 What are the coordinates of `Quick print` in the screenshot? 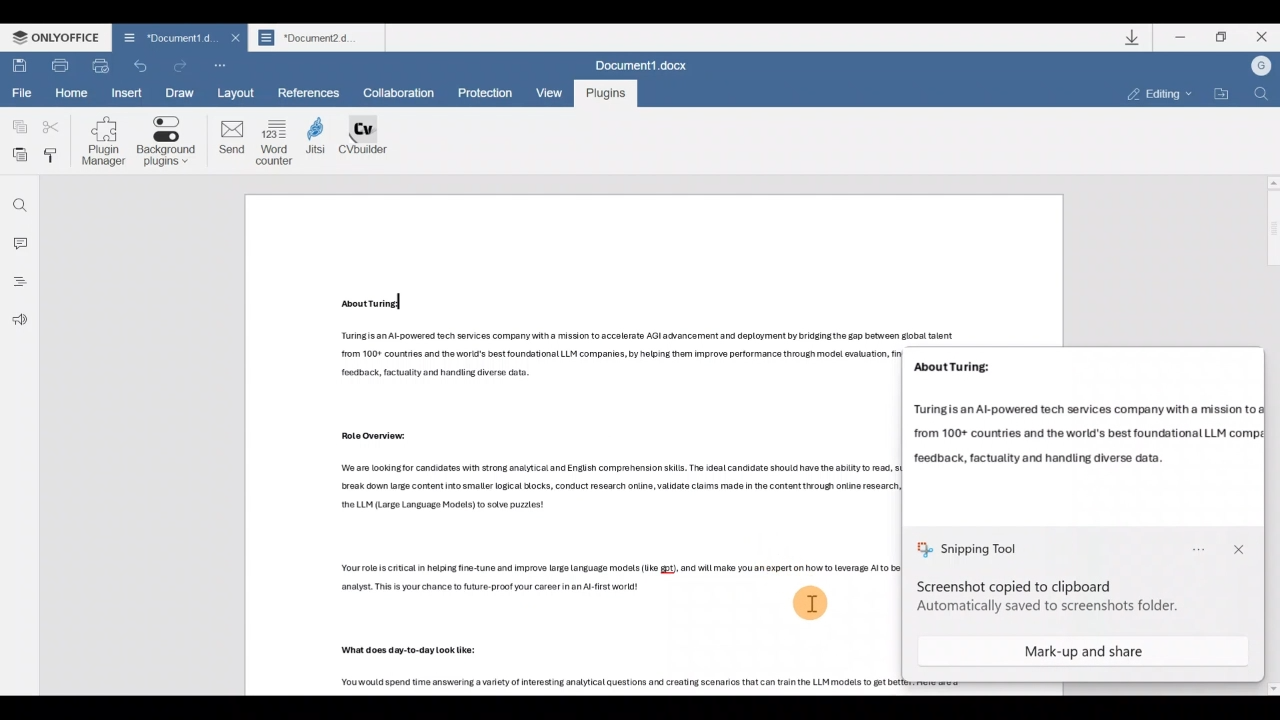 It's located at (104, 66).